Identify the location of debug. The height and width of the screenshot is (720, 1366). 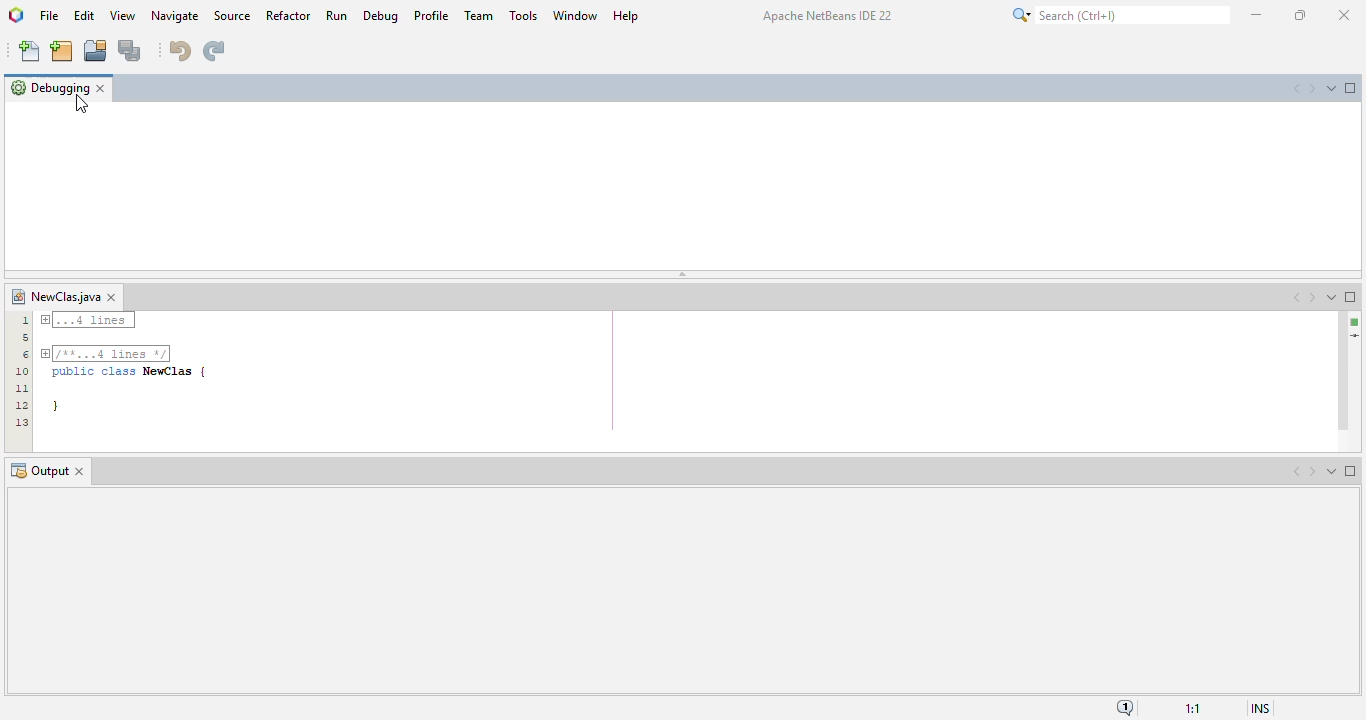
(381, 15).